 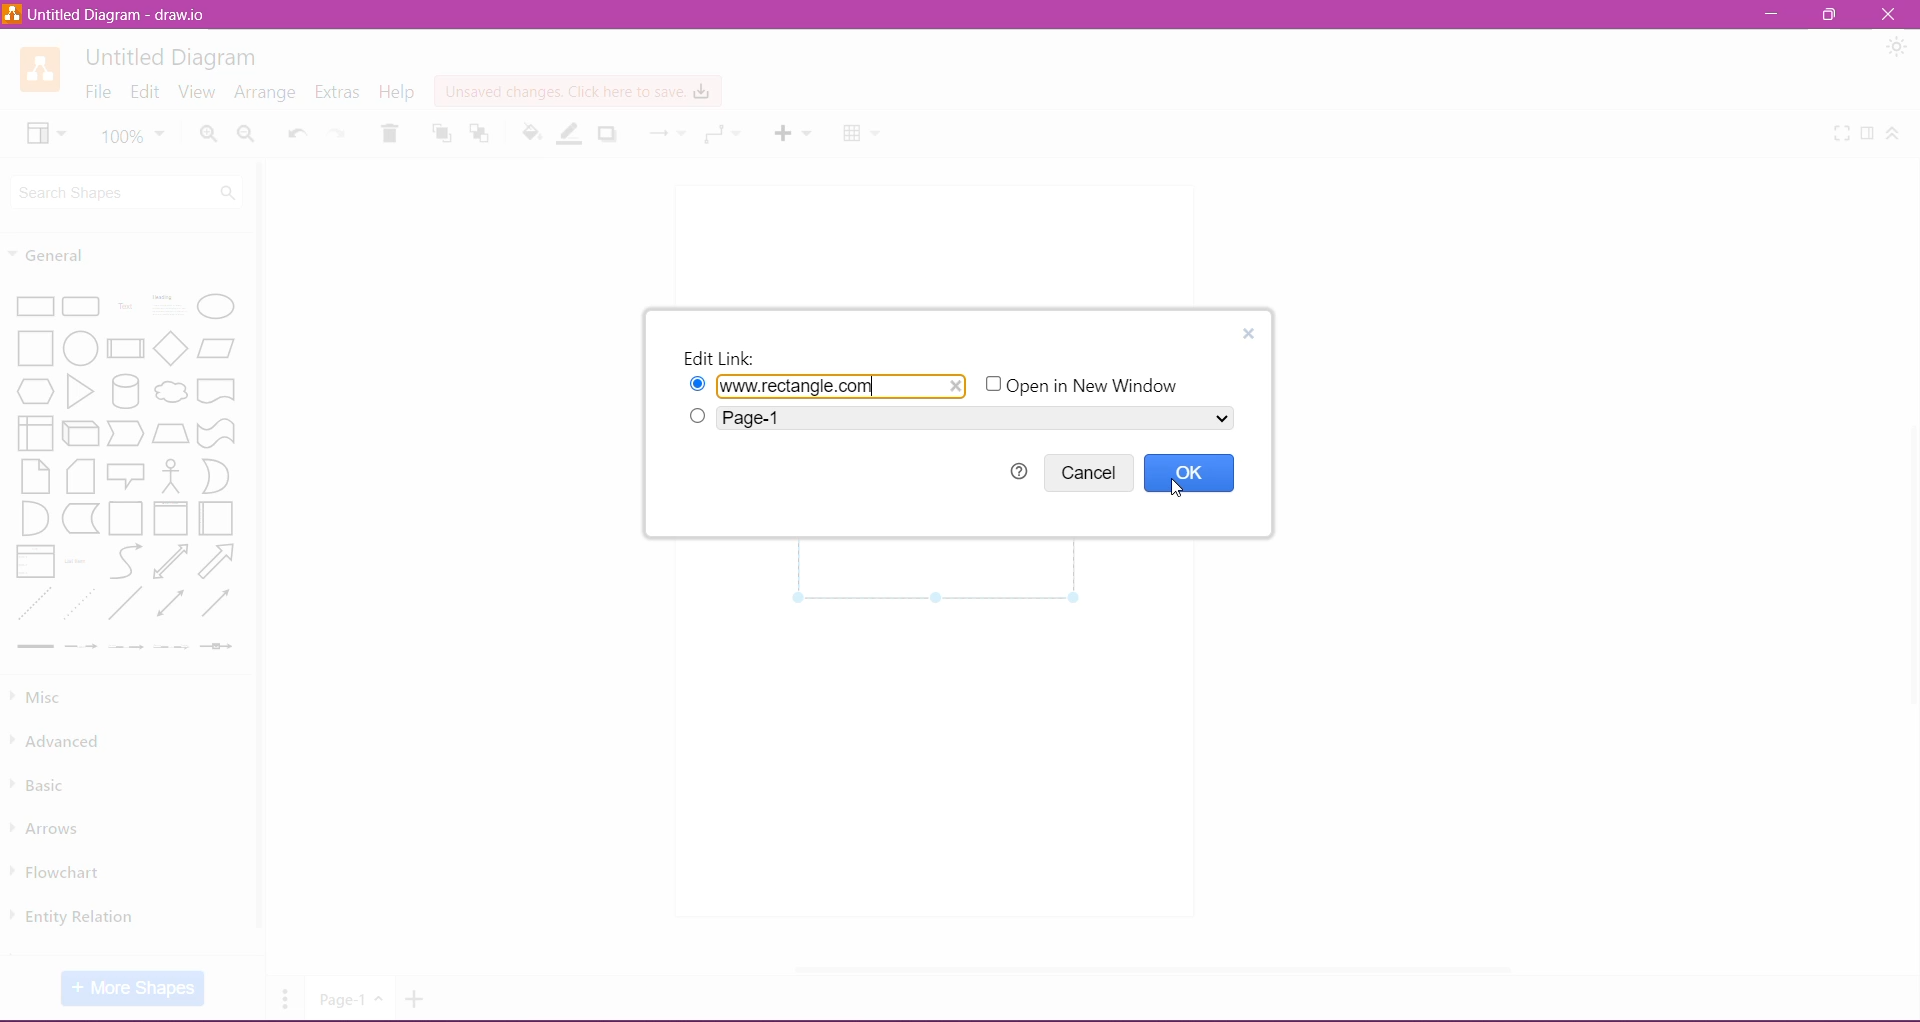 What do you see at coordinates (826, 385) in the screenshot?
I see `Click to enable and Type the required Hyperlink for the shape` at bounding box center [826, 385].